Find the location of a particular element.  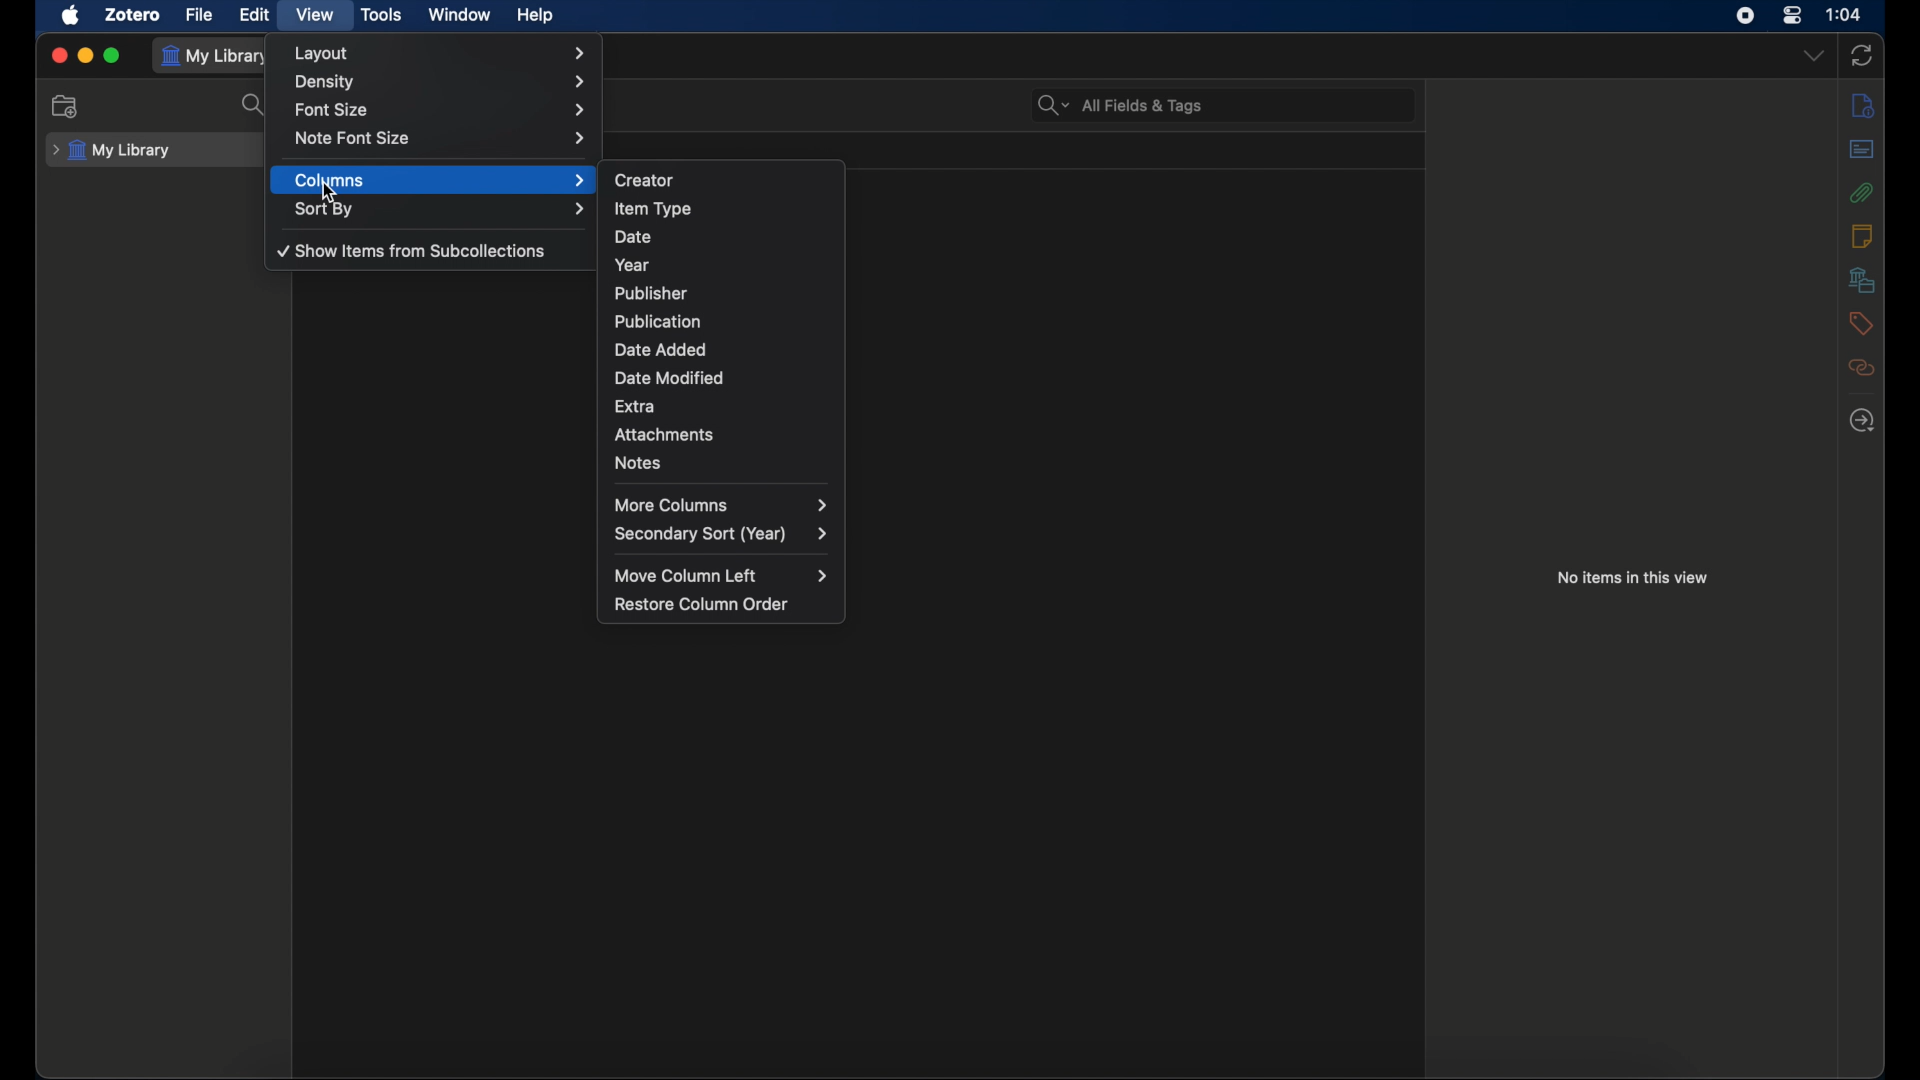

creator is located at coordinates (644, 180).